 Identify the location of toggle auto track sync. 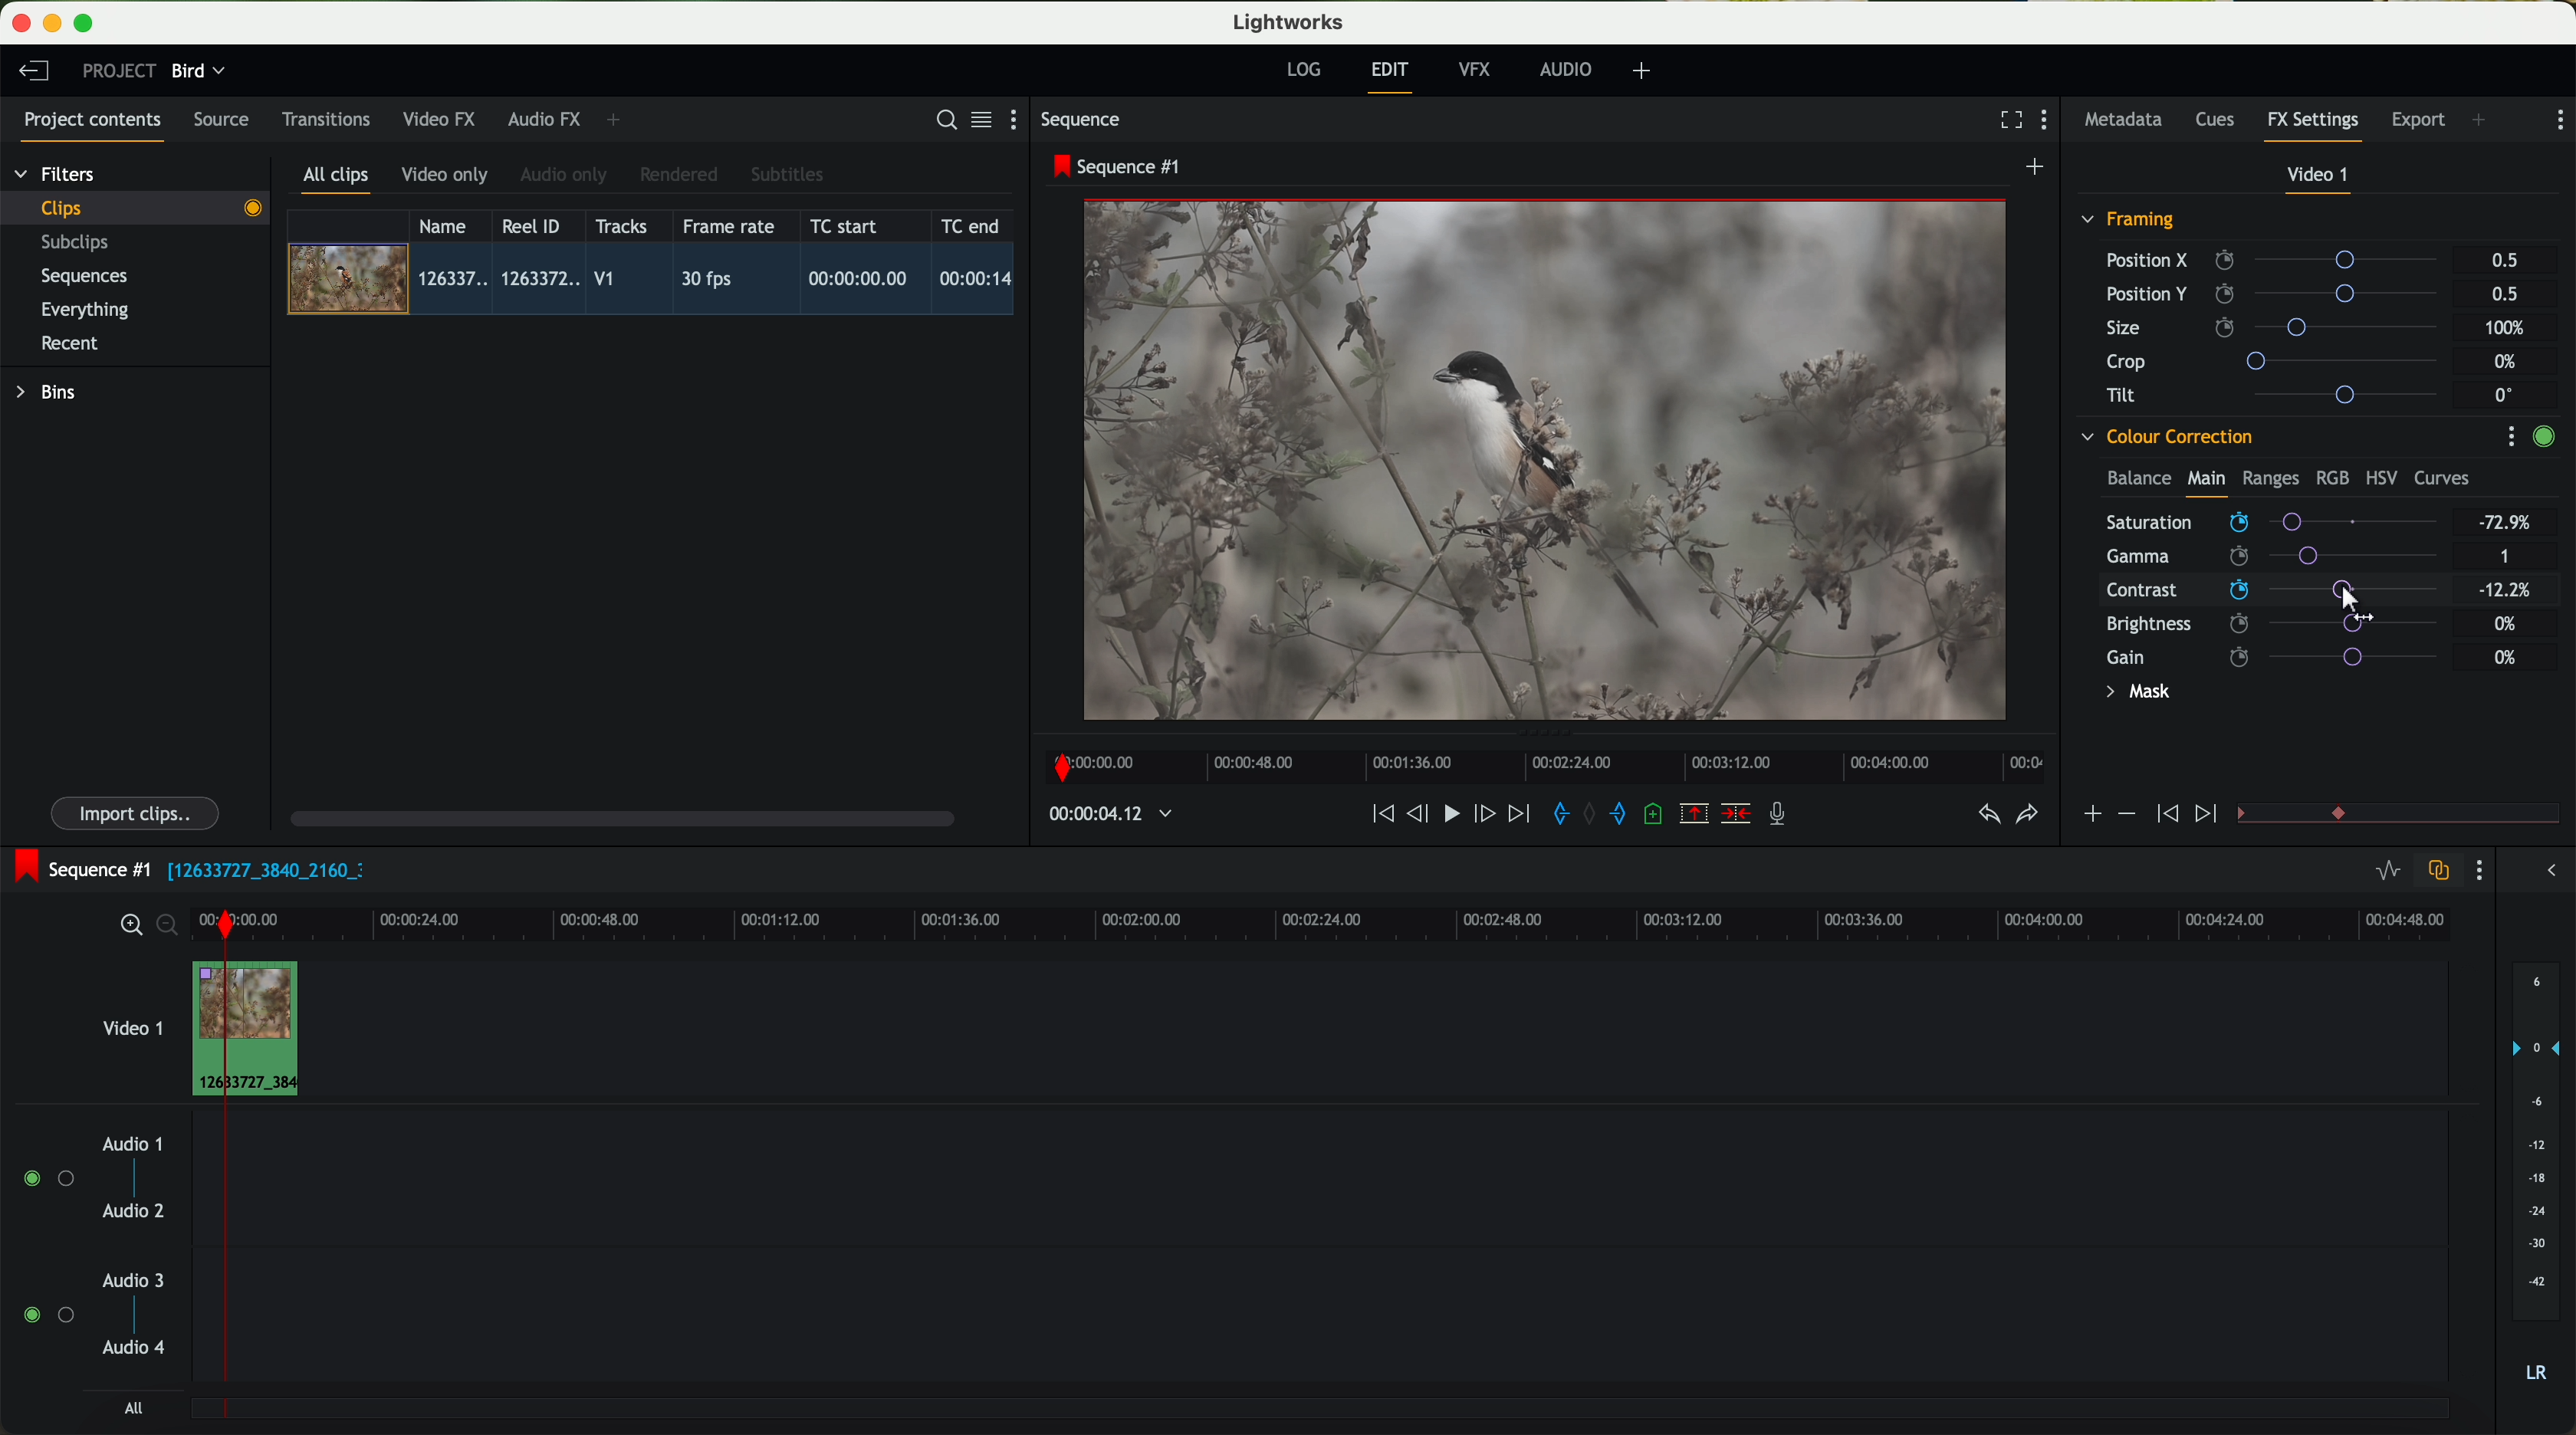
(2434, 872).